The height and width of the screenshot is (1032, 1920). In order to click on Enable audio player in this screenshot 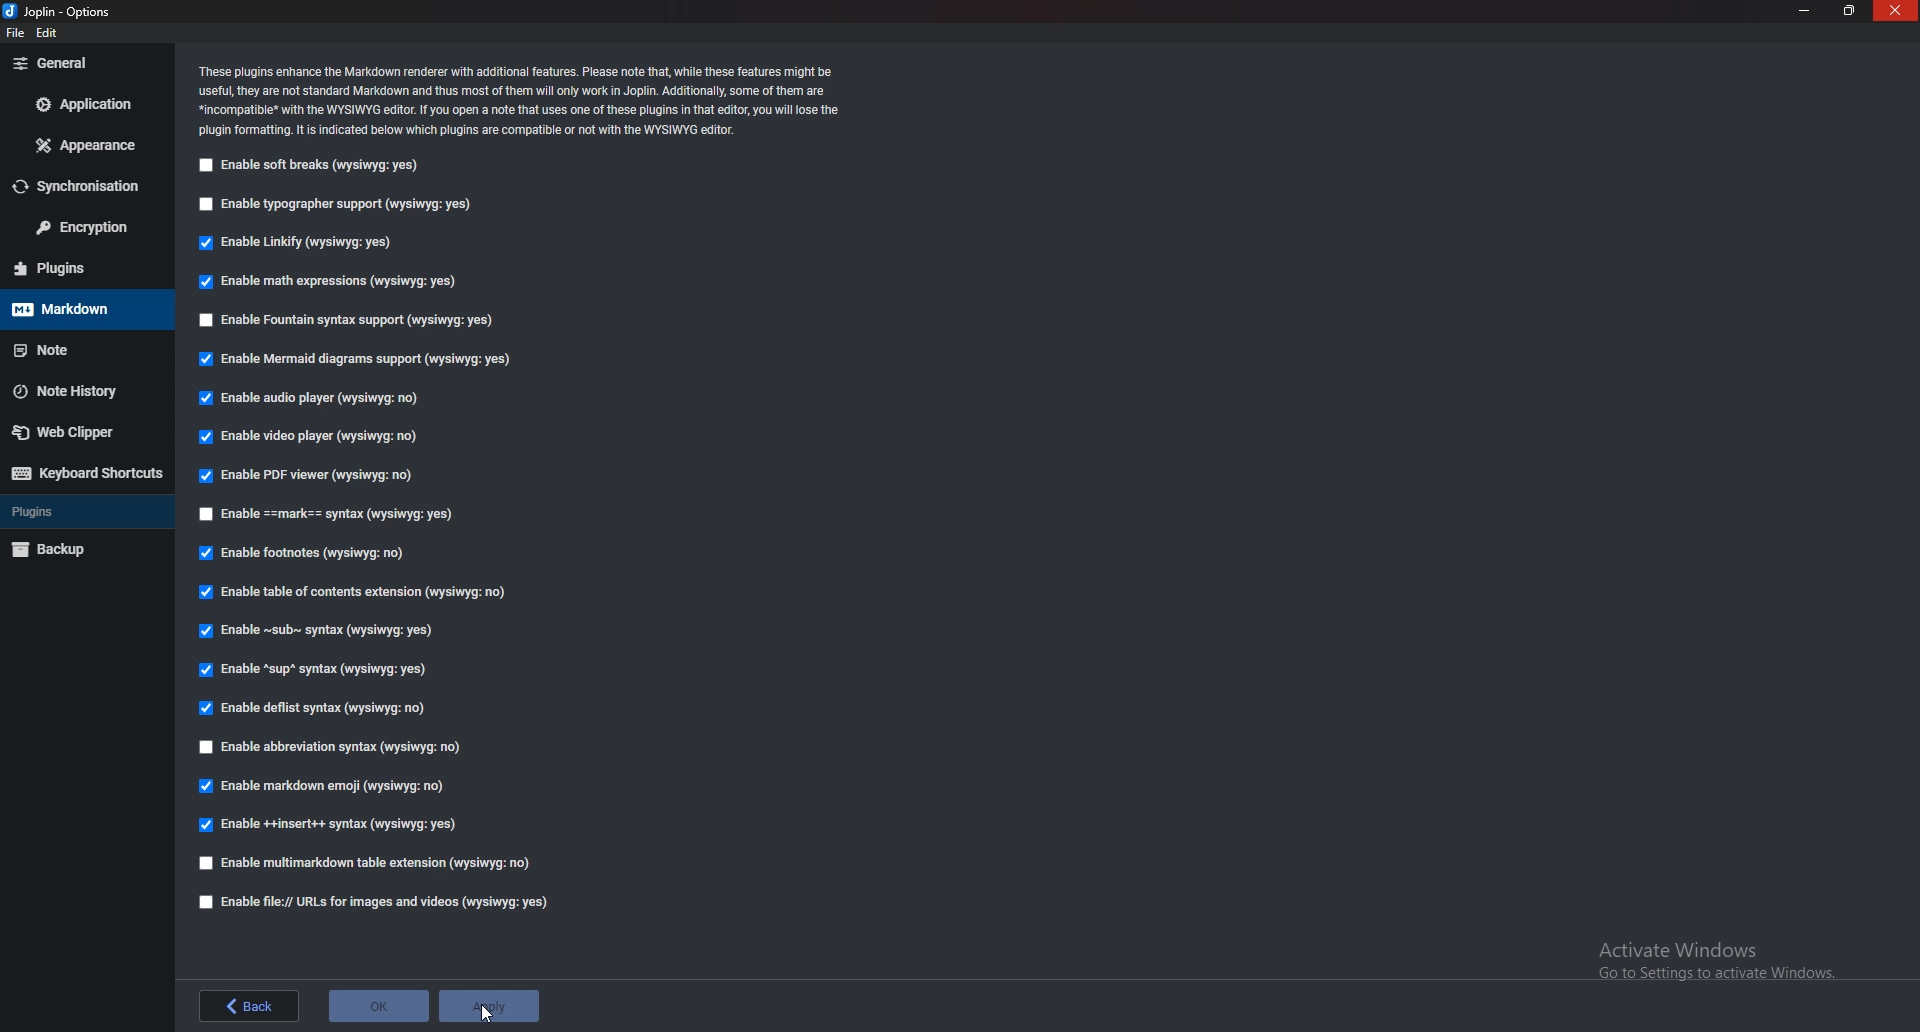, I will do `click(317, 397)`.